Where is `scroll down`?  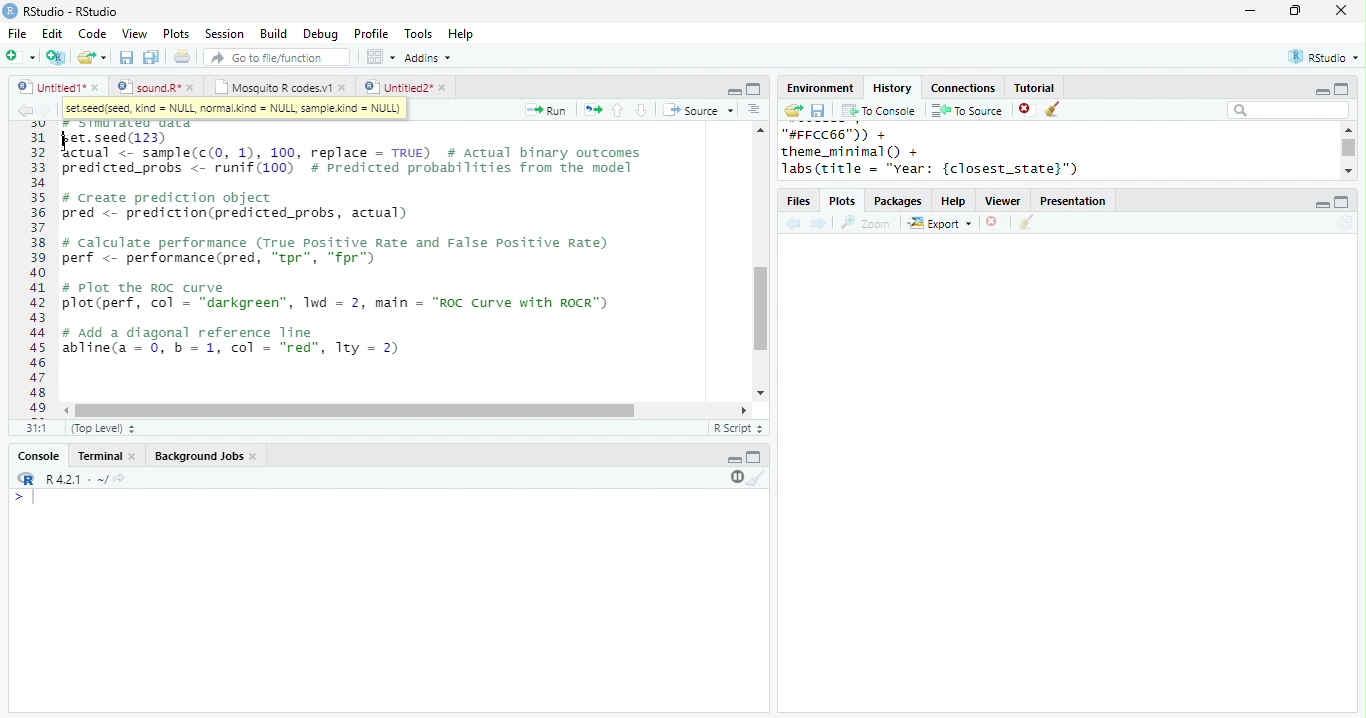 scroll down is located at coordinates (759, 393).